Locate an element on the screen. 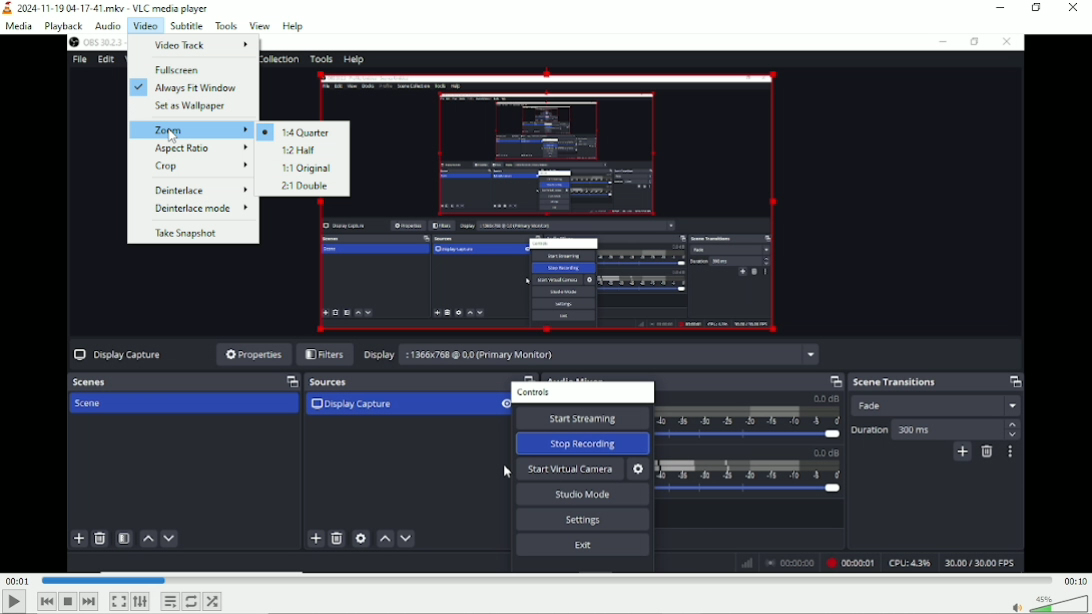 The height and width of the screenshot is (614, 1092). audio is located at coordinates (108, 26).